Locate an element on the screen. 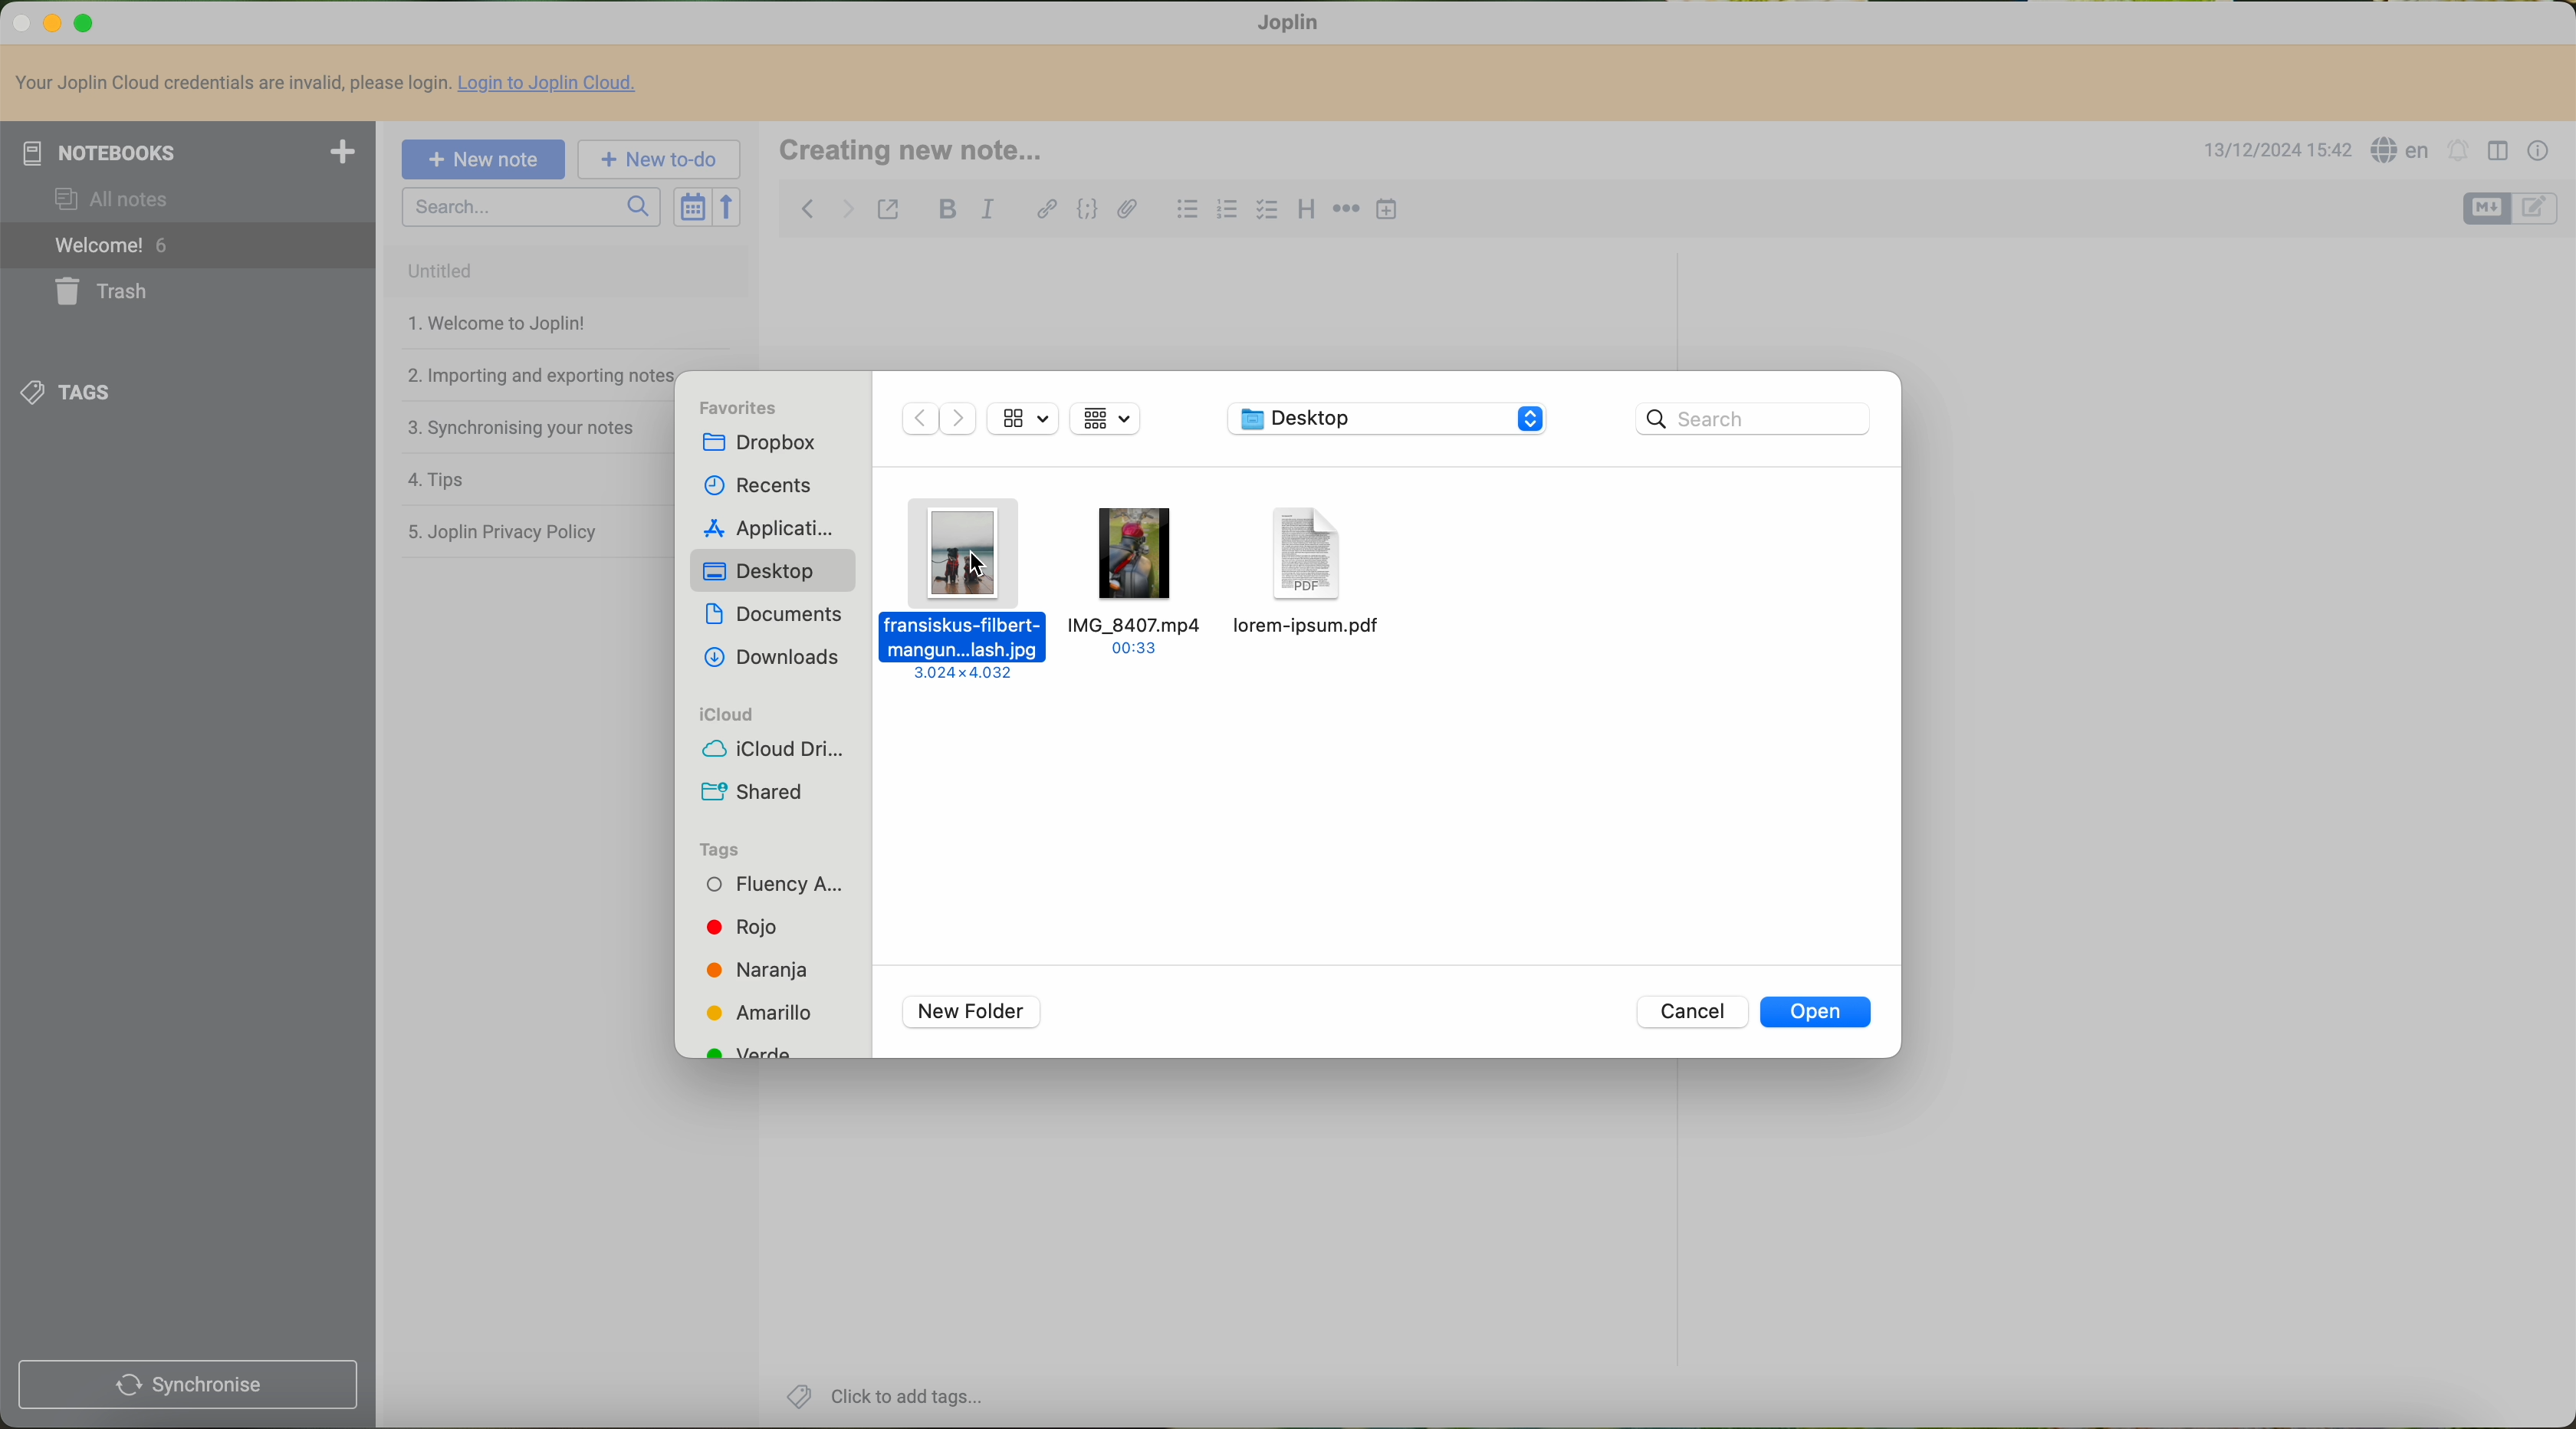  creating new note is located at coordinates (924, 151).